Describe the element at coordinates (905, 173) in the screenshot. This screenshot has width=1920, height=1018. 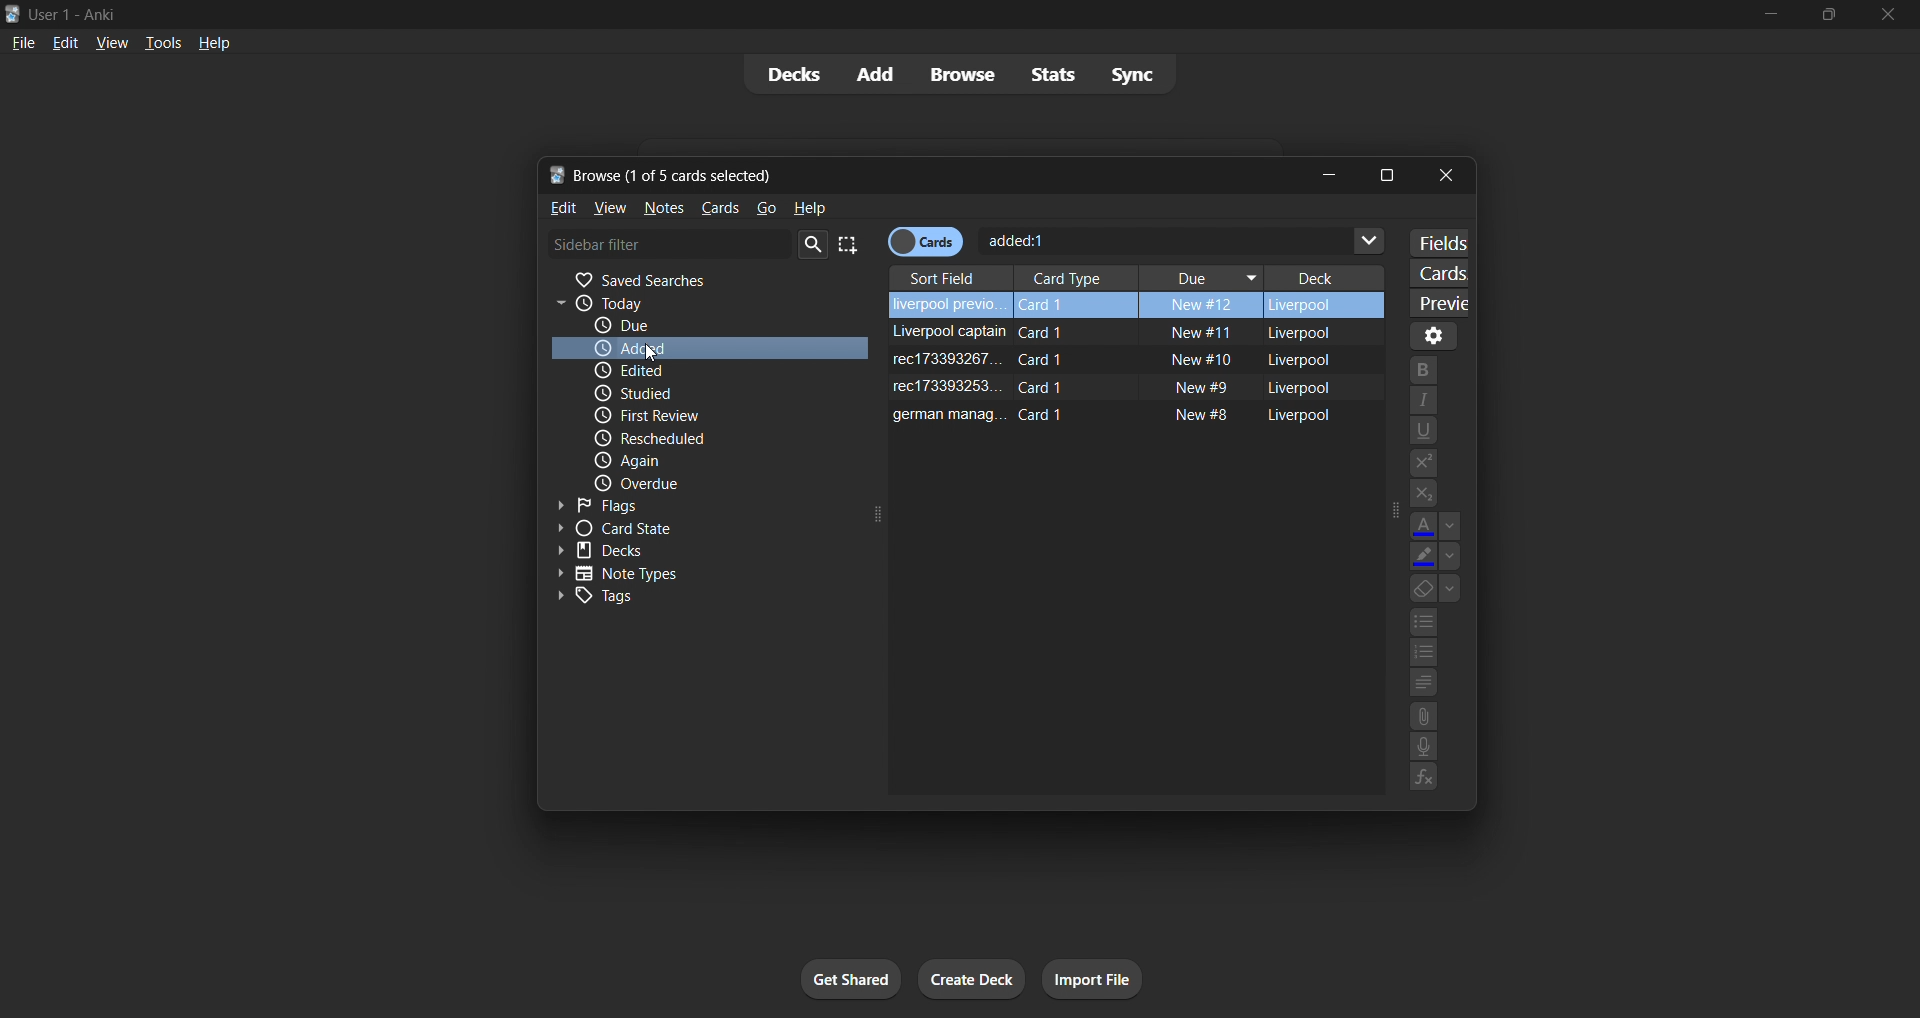
I see `browse tab title` at that location.